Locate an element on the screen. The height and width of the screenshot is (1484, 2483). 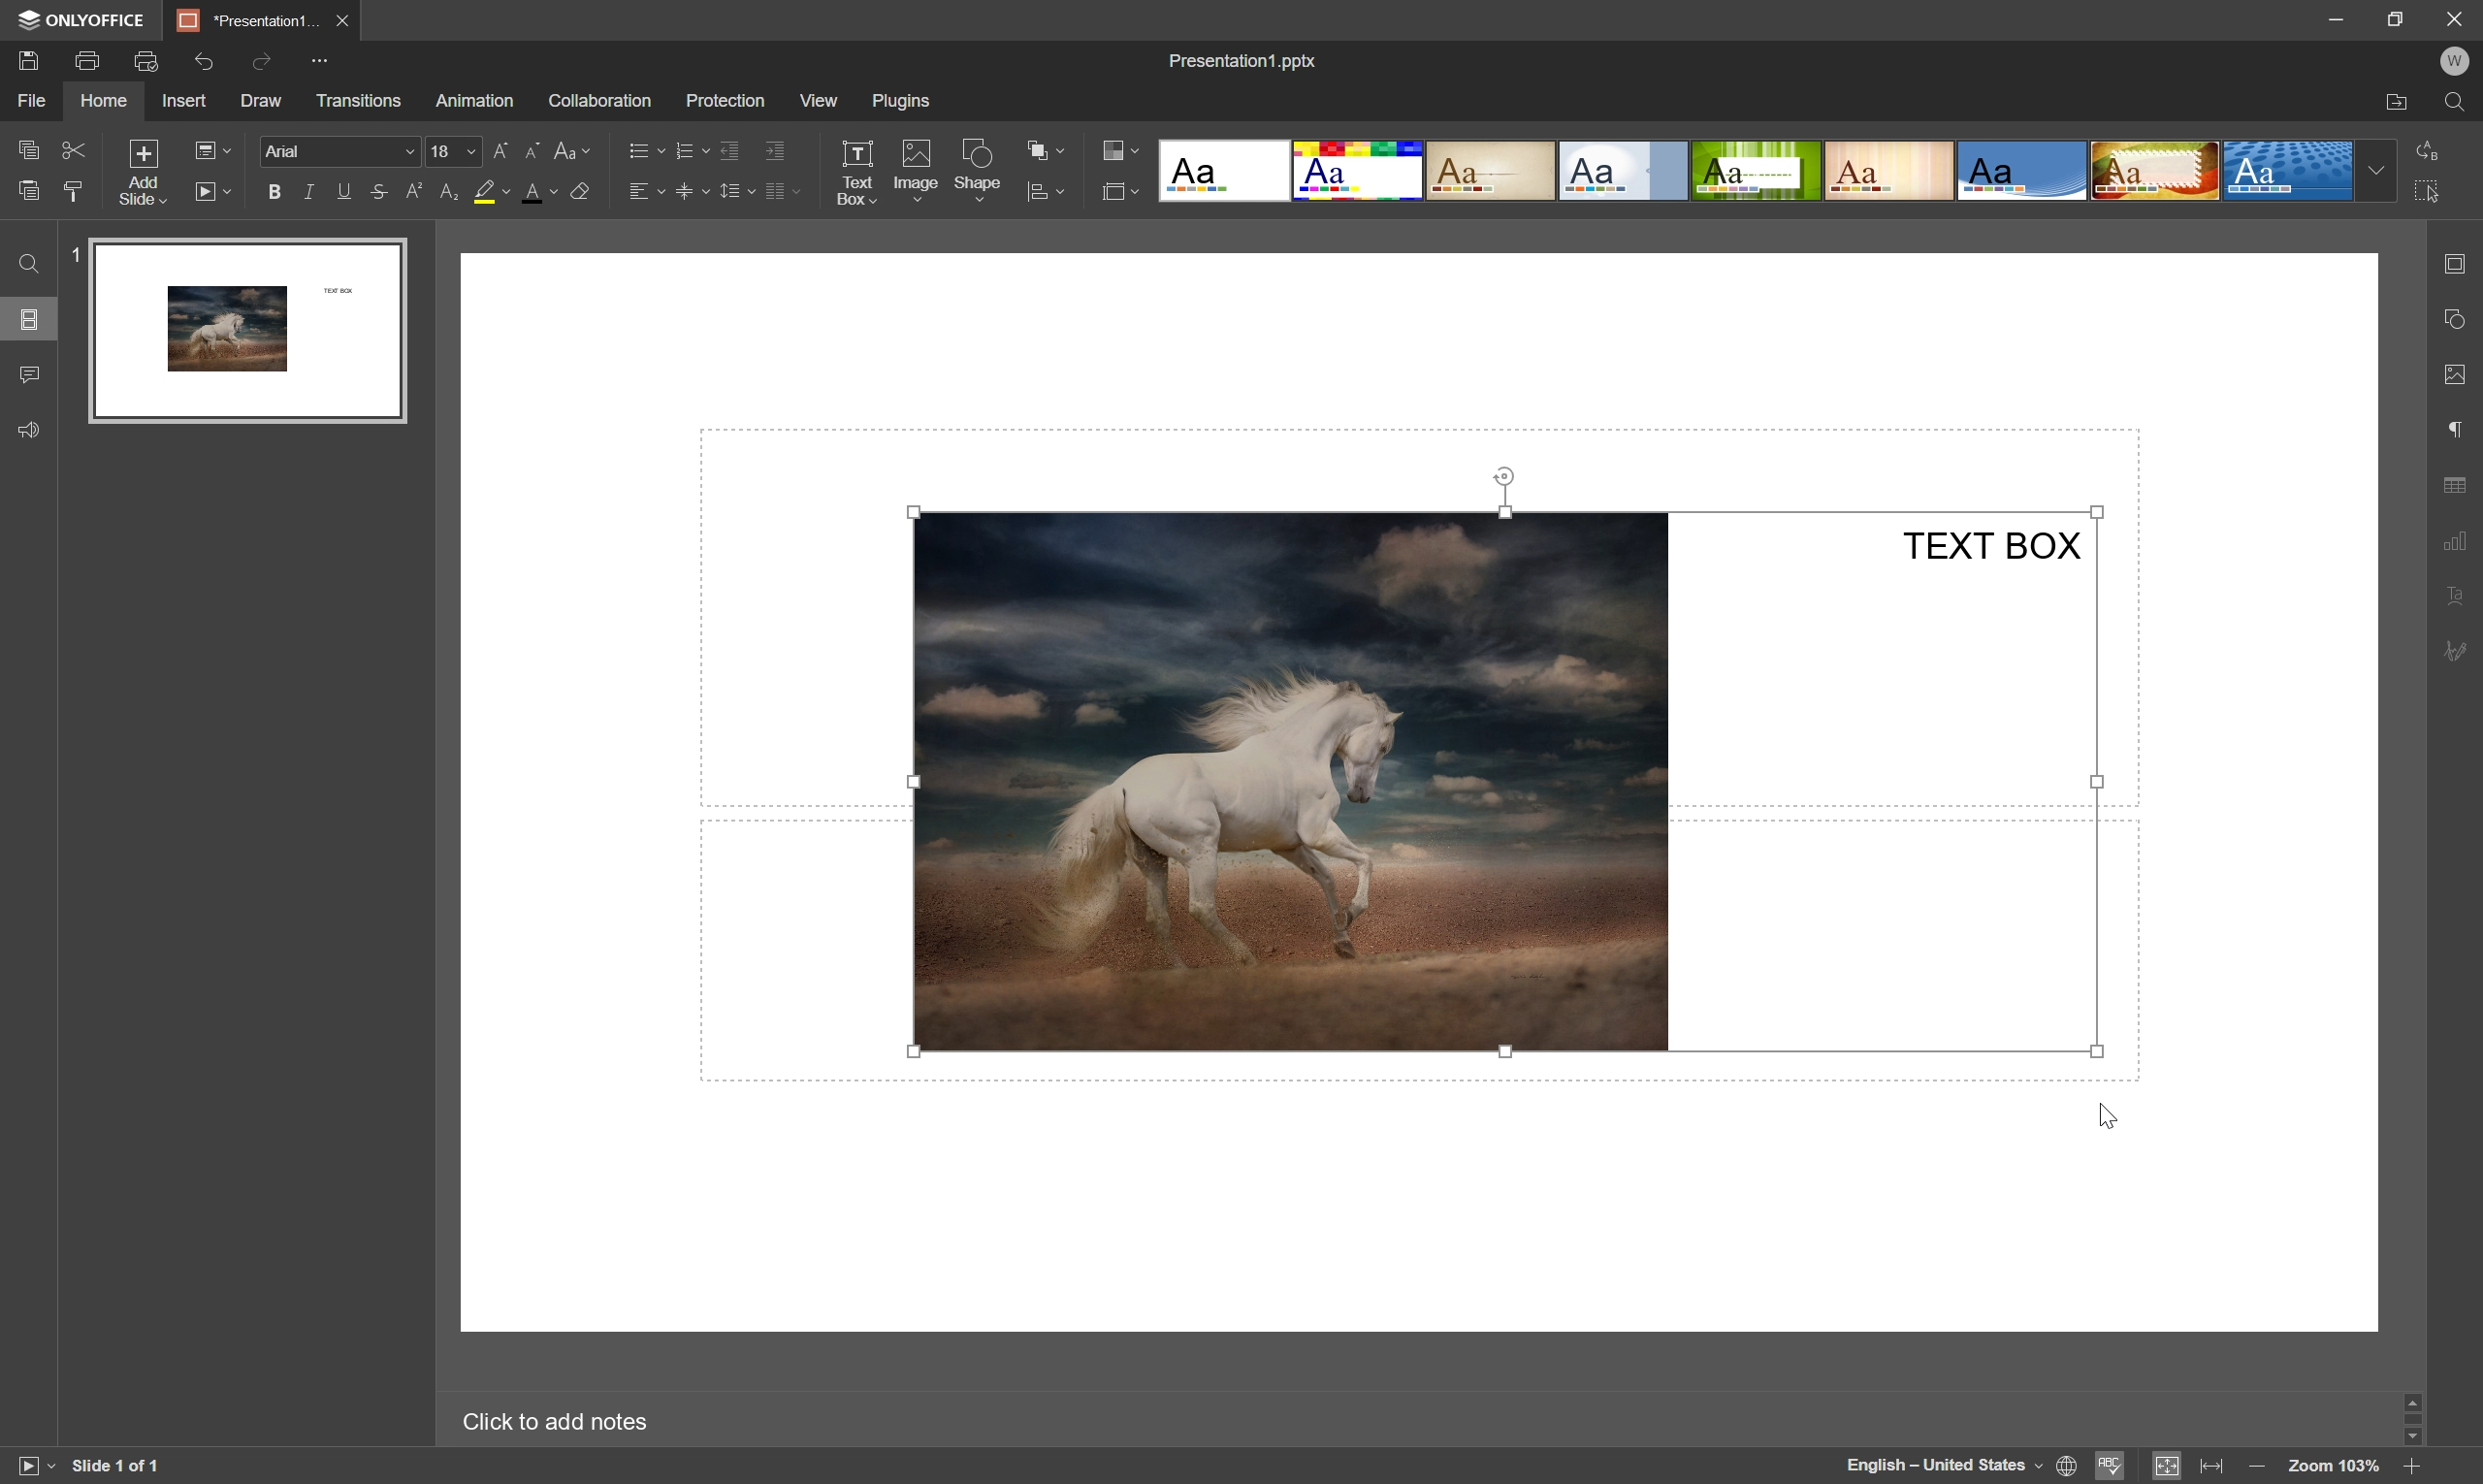
cut is located at coordinates (76, 148).